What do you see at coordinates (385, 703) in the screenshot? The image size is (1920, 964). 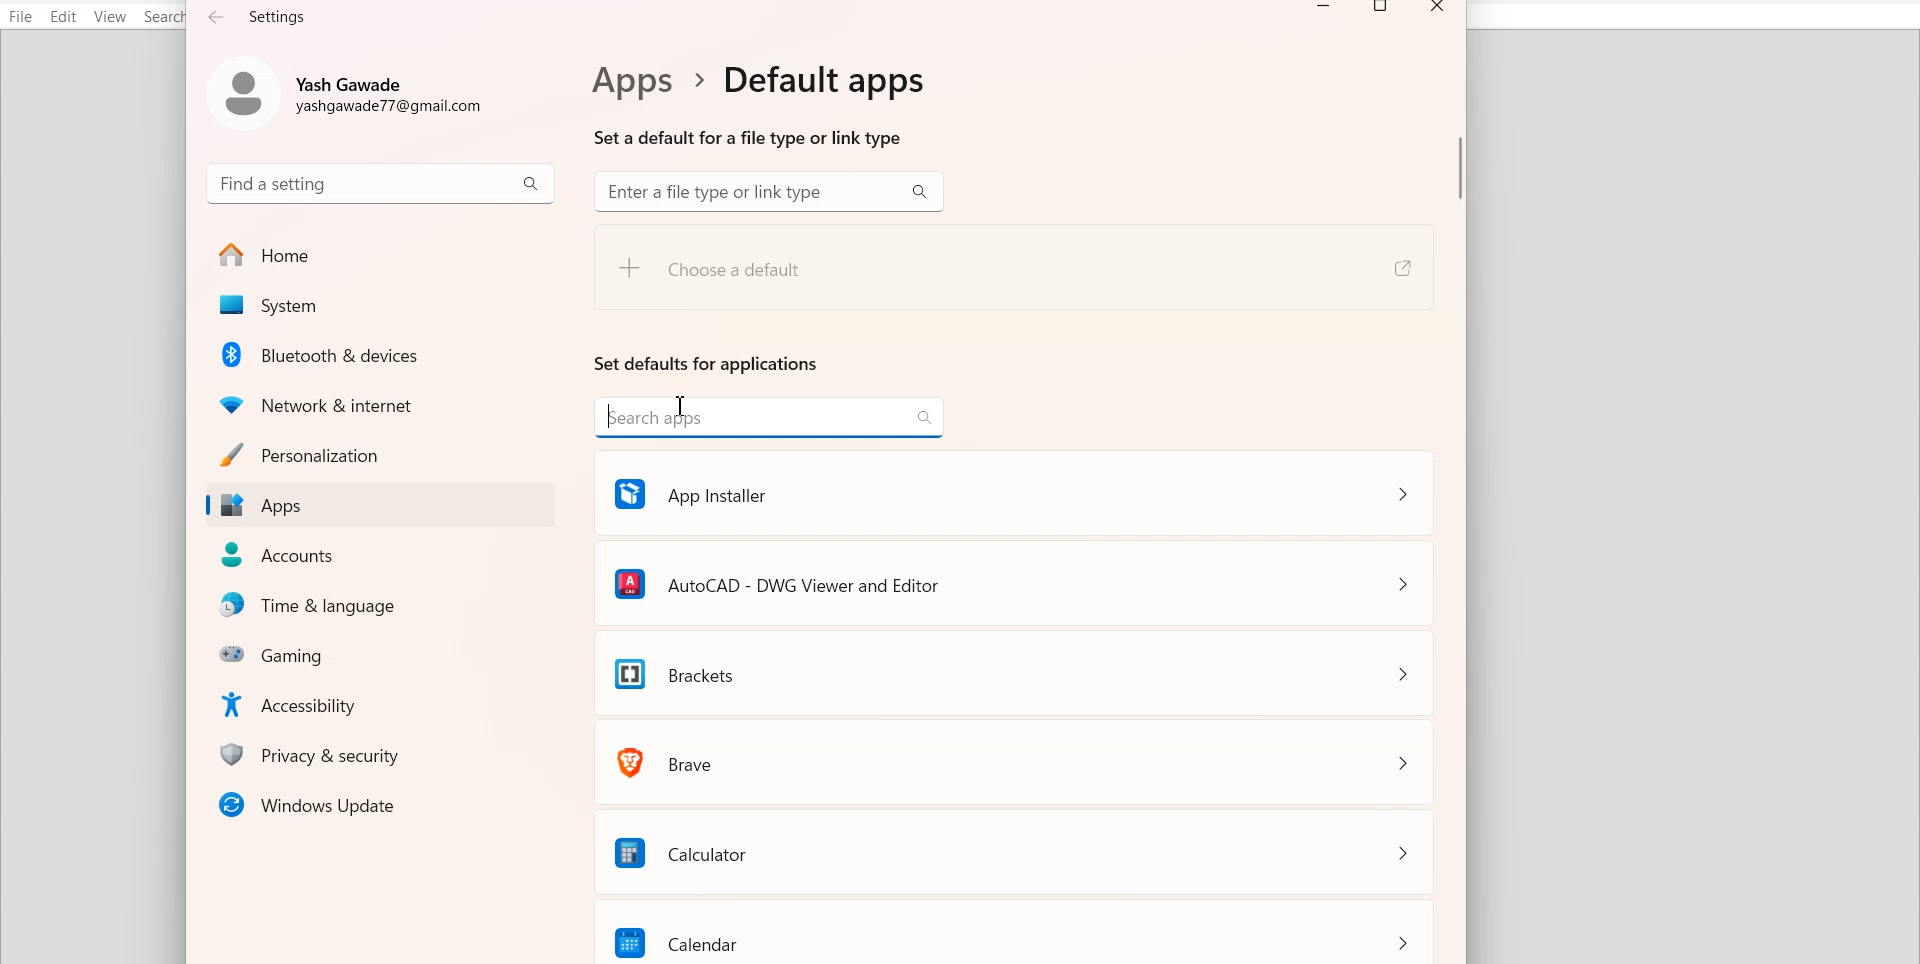 I see `Accessibility` at bounding box center [385, 703].